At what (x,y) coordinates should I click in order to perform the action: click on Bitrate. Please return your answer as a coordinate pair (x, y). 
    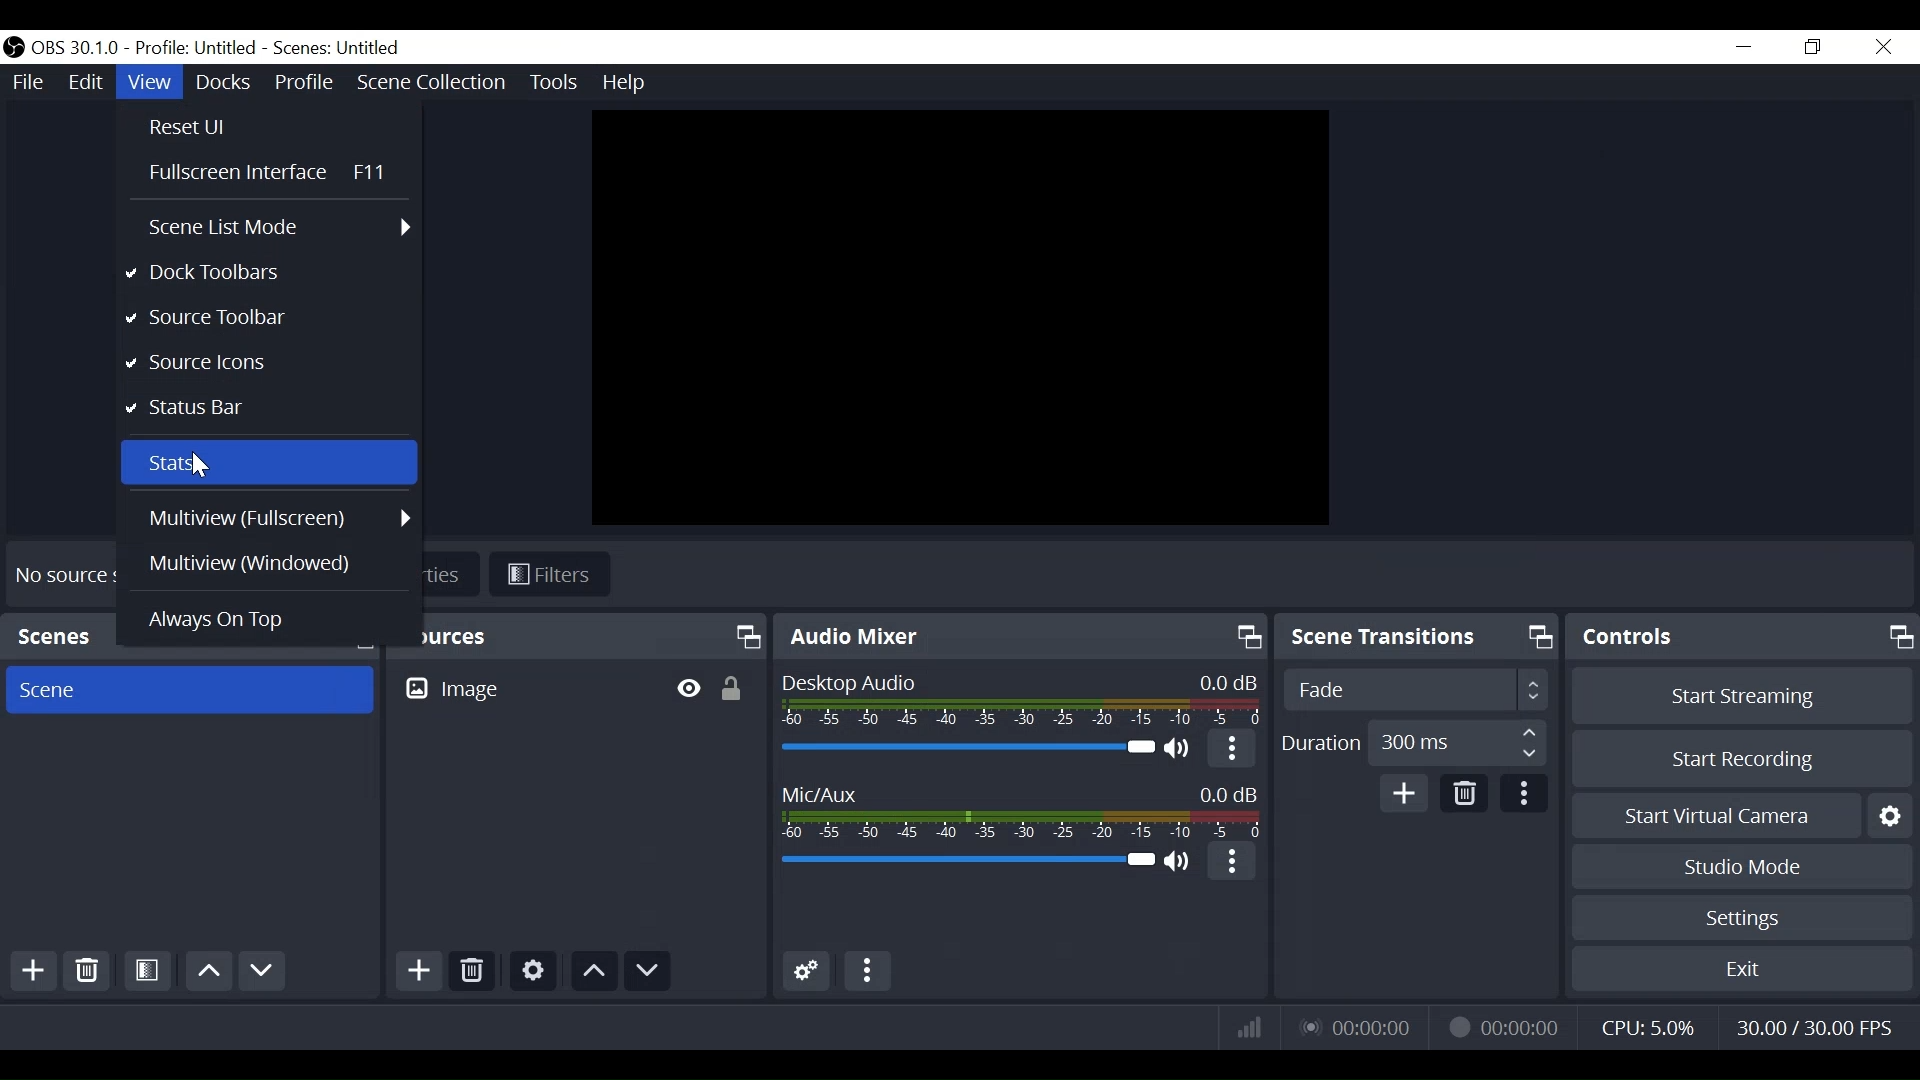
    Looking at the image, I should click on (1249, 1026).